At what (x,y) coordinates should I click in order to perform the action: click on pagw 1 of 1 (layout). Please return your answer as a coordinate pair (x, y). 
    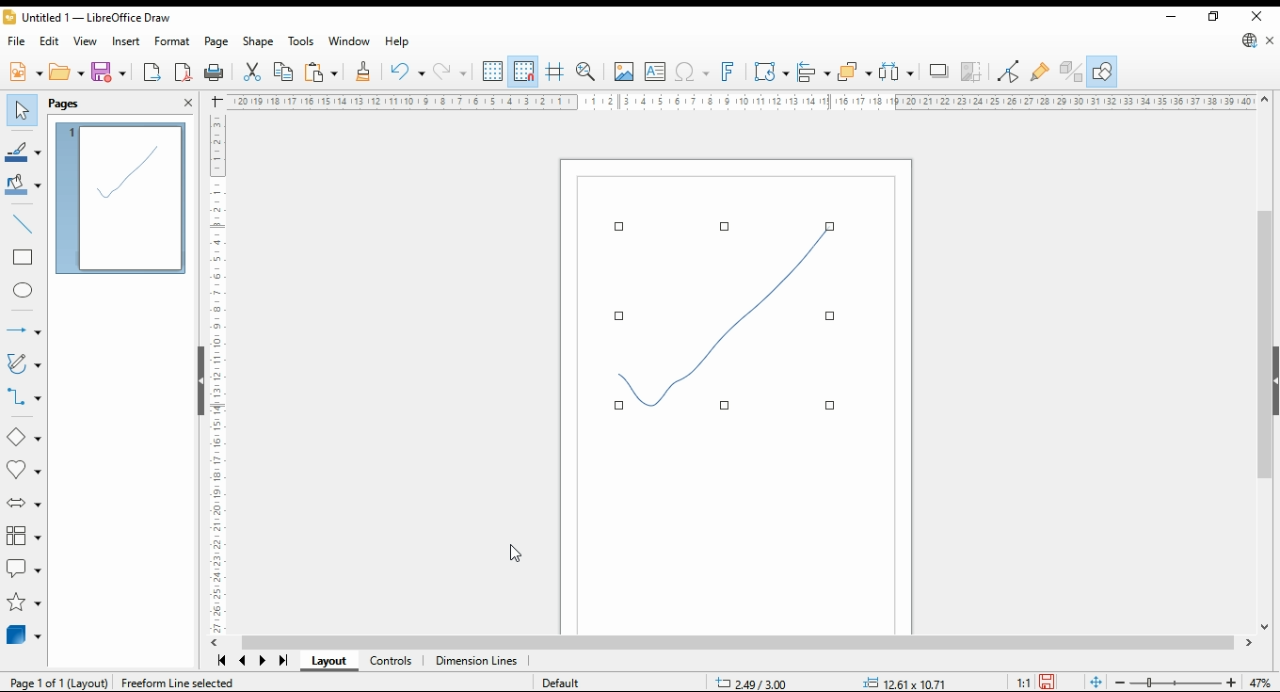
    Looking at the image, I should click on (58, 681).